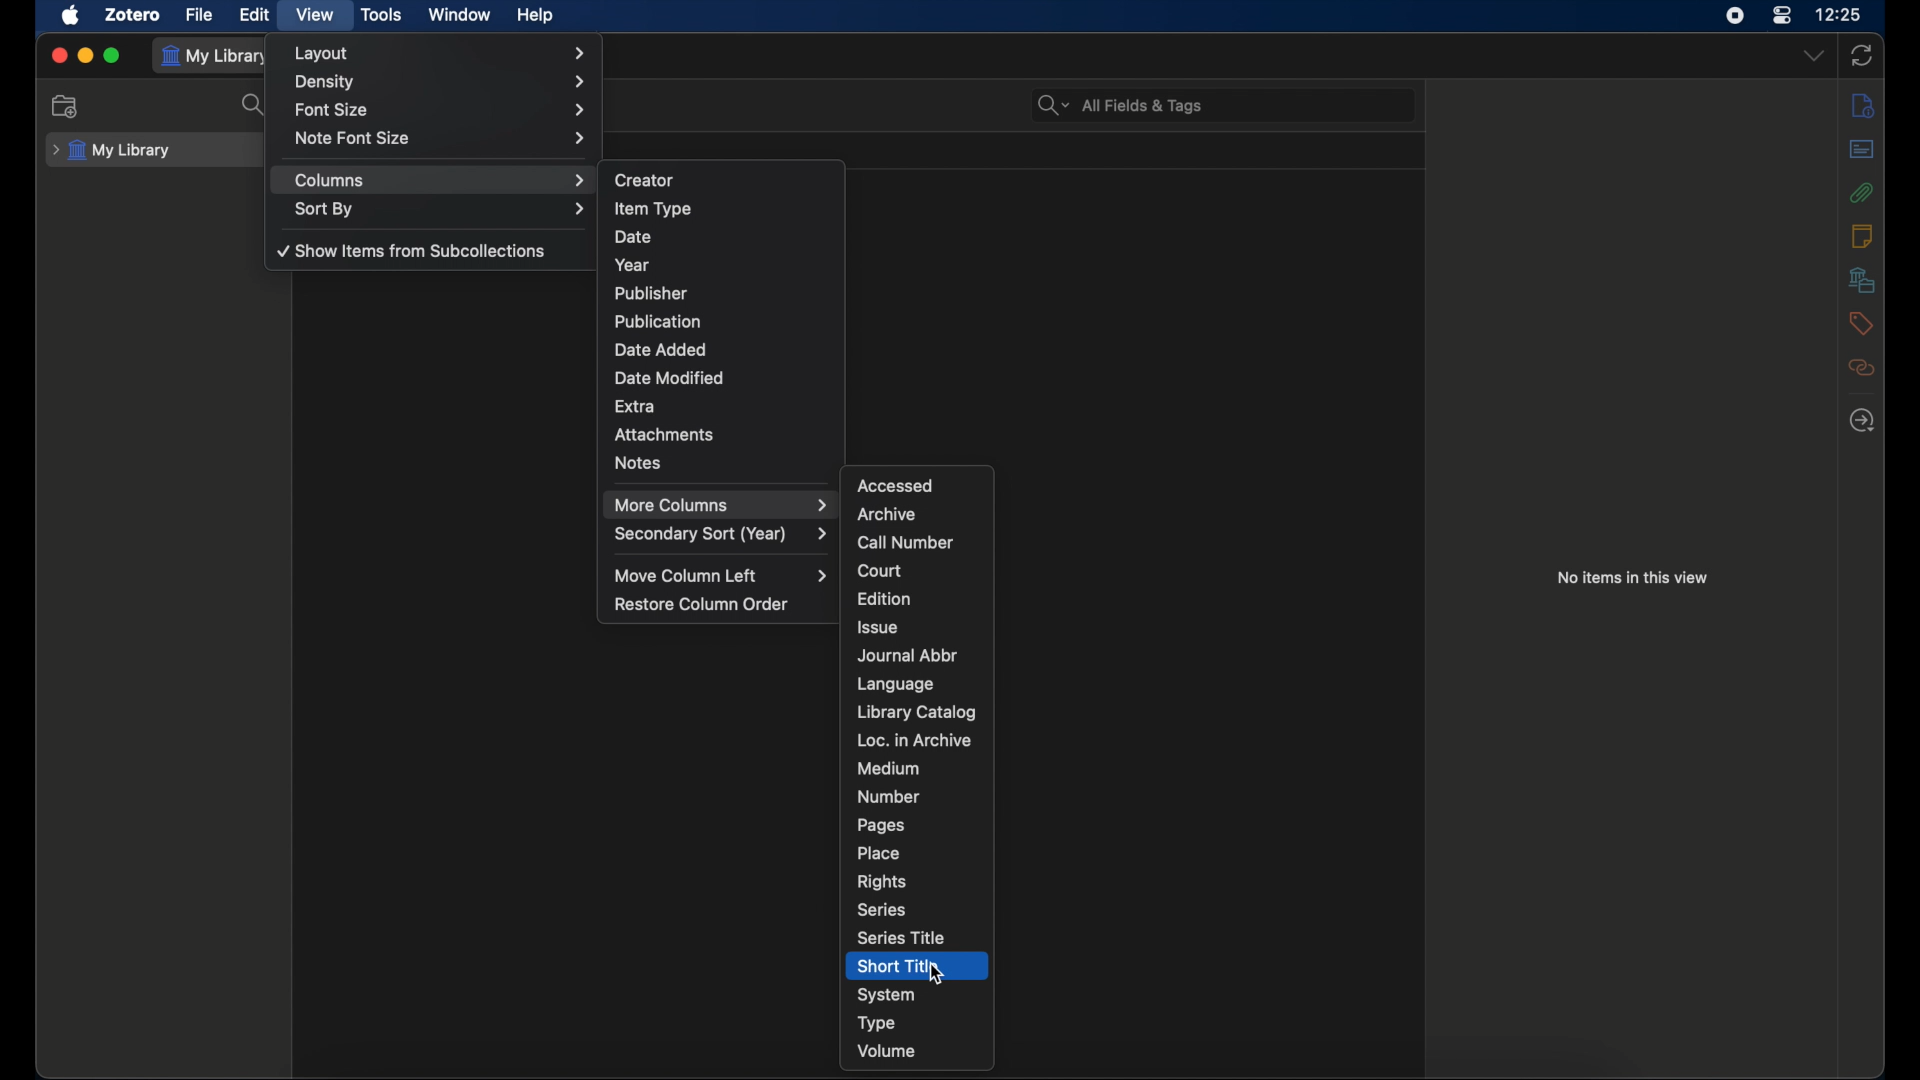 This screenshot has width=1920, height=1080. I want to click on date added, so click(660, 348).